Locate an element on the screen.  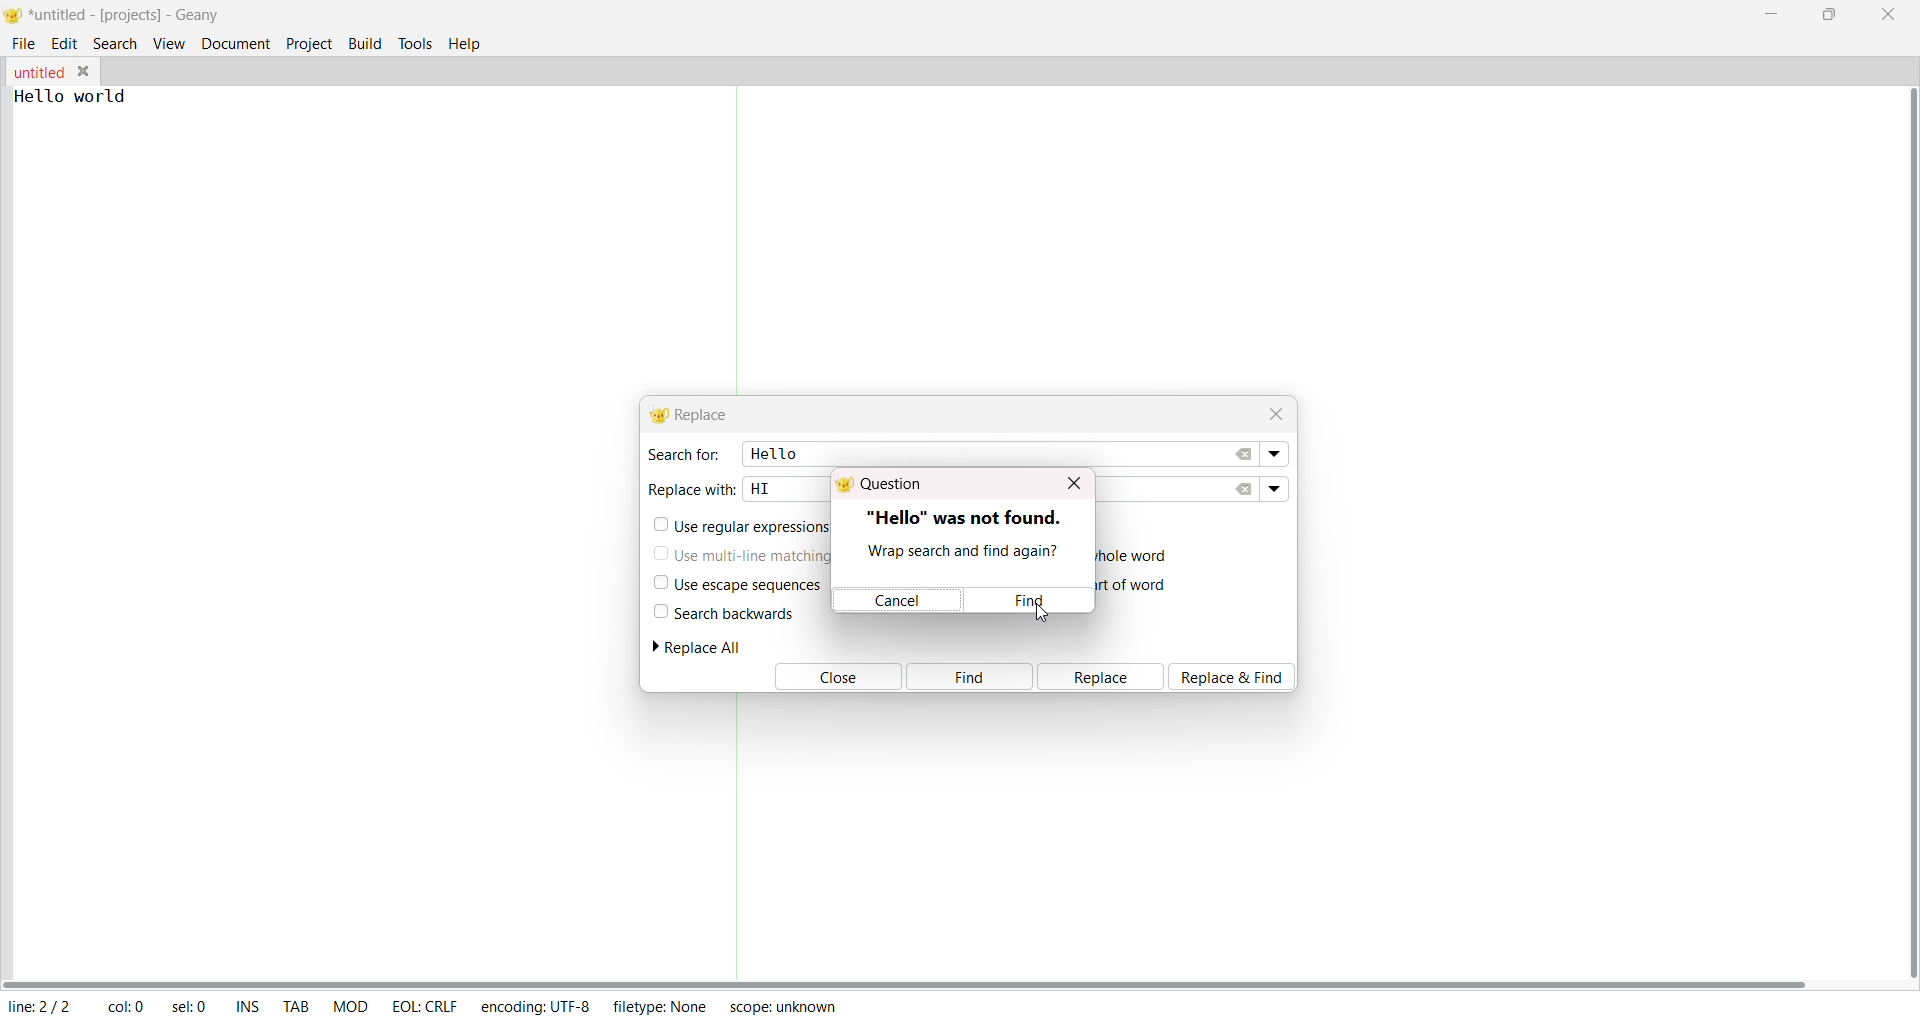
Separator is located at coordinates (736, 837).